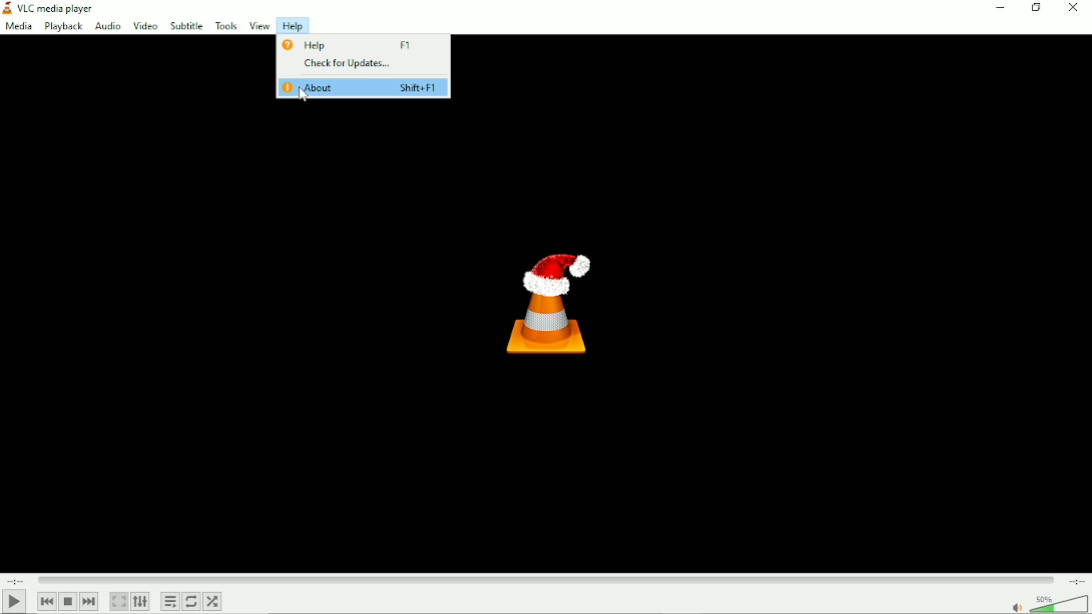 The height and width of the screenshot is (614, 1092). I want to click on Random, so click(213, 601).